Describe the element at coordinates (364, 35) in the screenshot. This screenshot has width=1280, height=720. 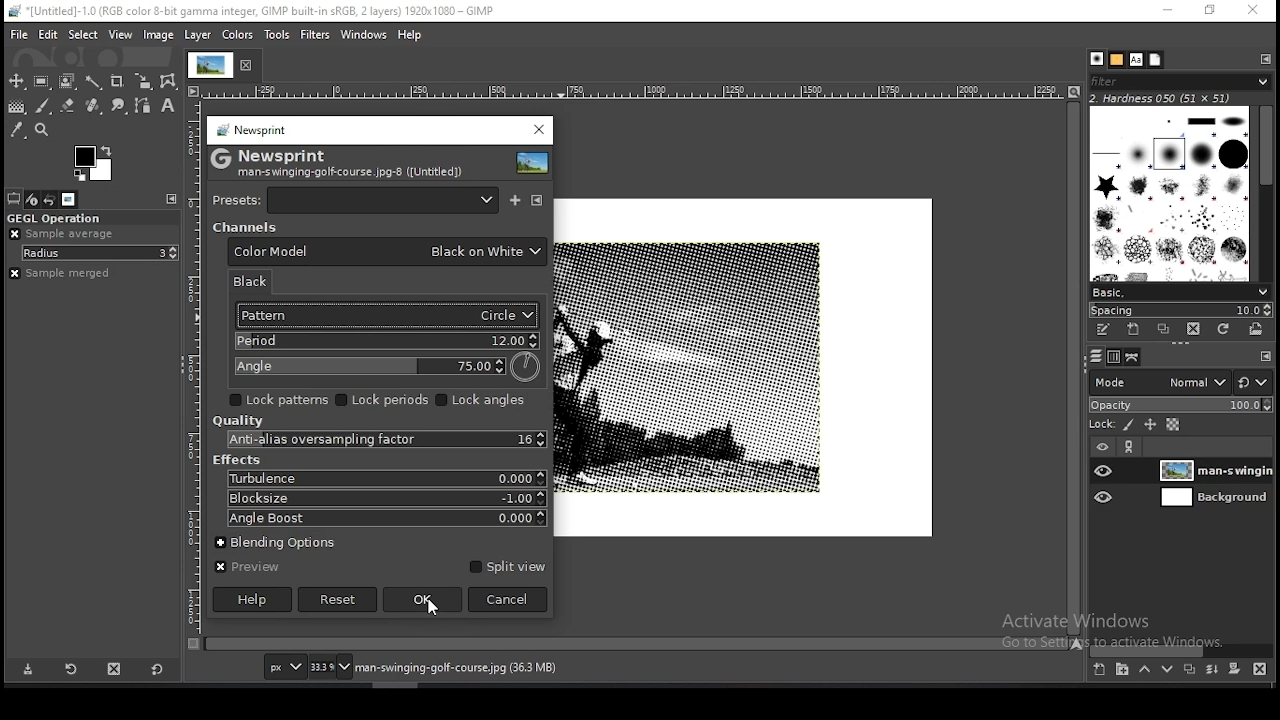
I see `windows` at that location.